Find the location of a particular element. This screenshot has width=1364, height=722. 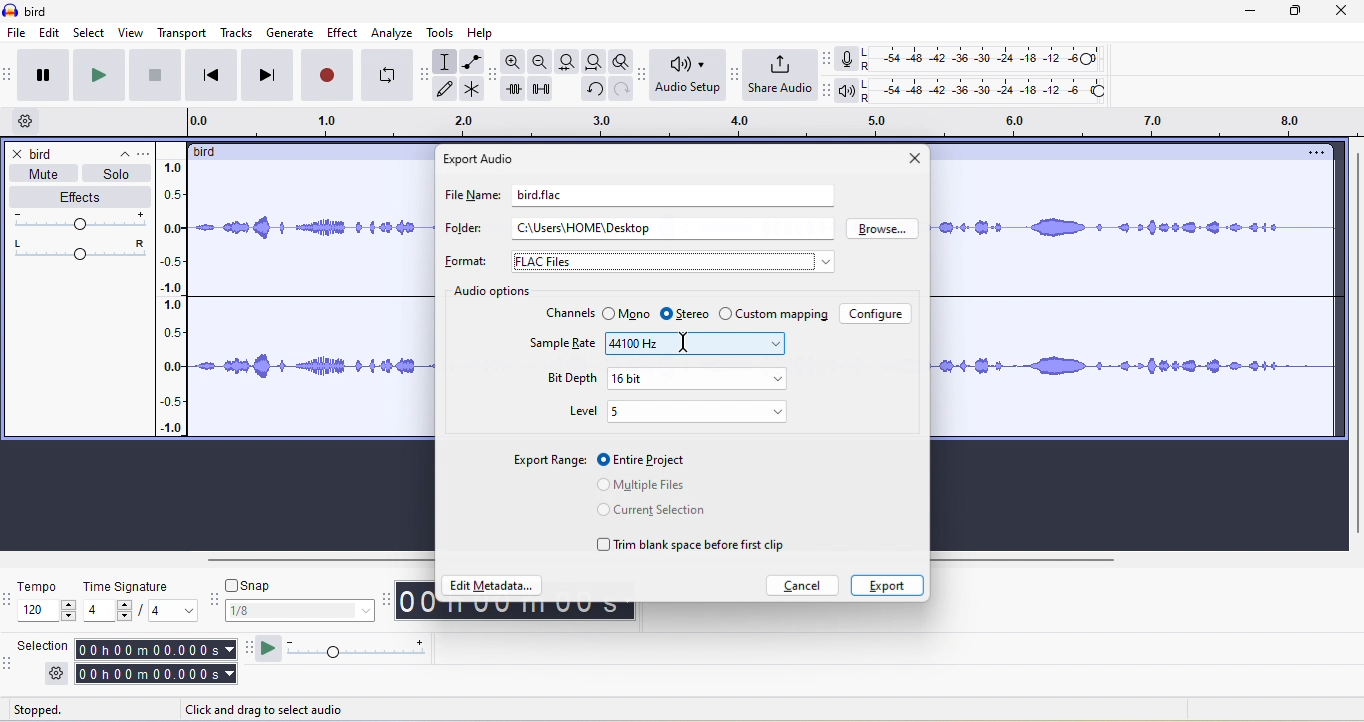

multiple files is located at coordinates (639, 484).